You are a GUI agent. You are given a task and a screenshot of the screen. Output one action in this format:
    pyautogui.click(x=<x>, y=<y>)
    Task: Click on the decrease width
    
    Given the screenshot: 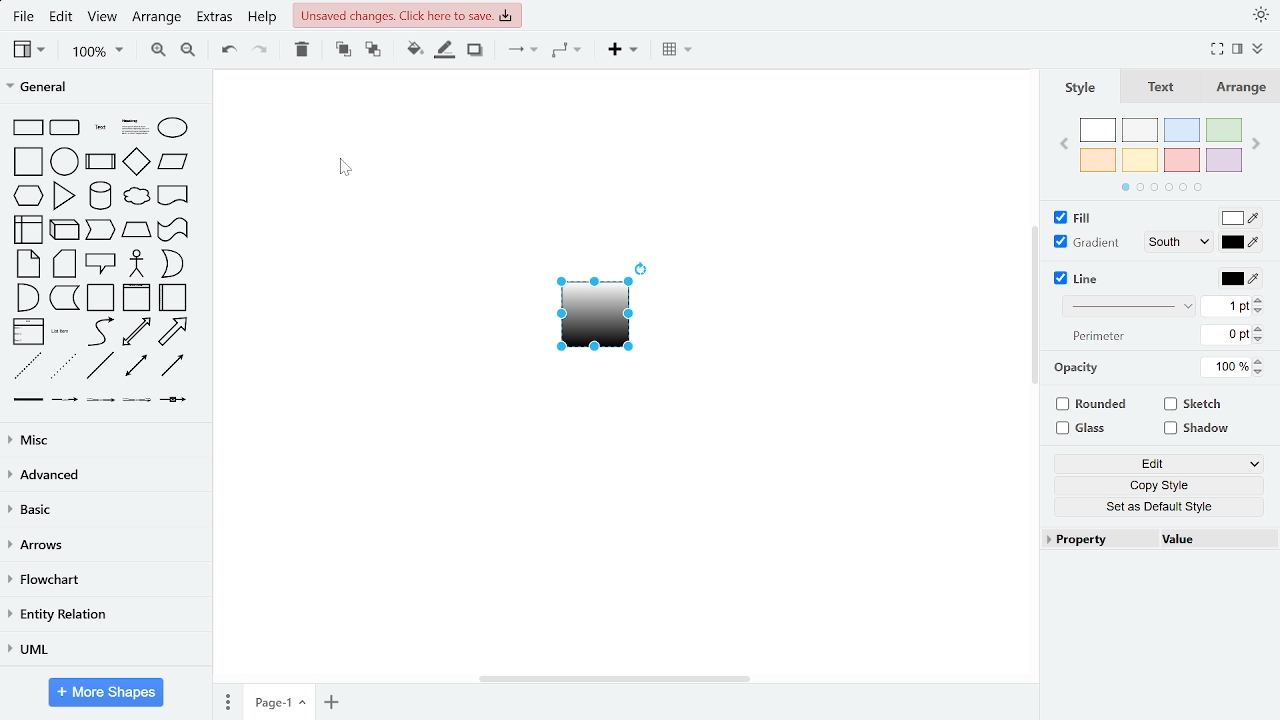 What is the action you would take?
    pyautogui.click(x=1261, y=340)
    